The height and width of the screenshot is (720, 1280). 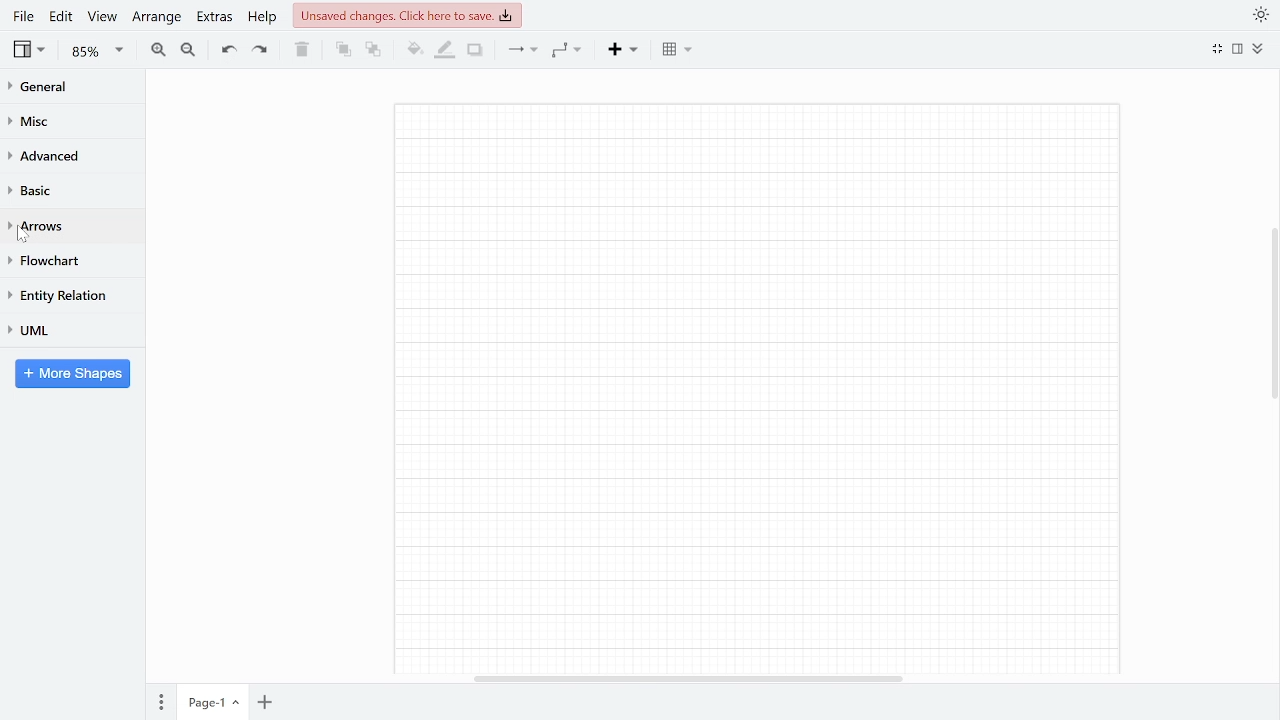 What do you see at coordinates (43, 89) in the screenshot?
I see `General` at bounding box center [43, 89].